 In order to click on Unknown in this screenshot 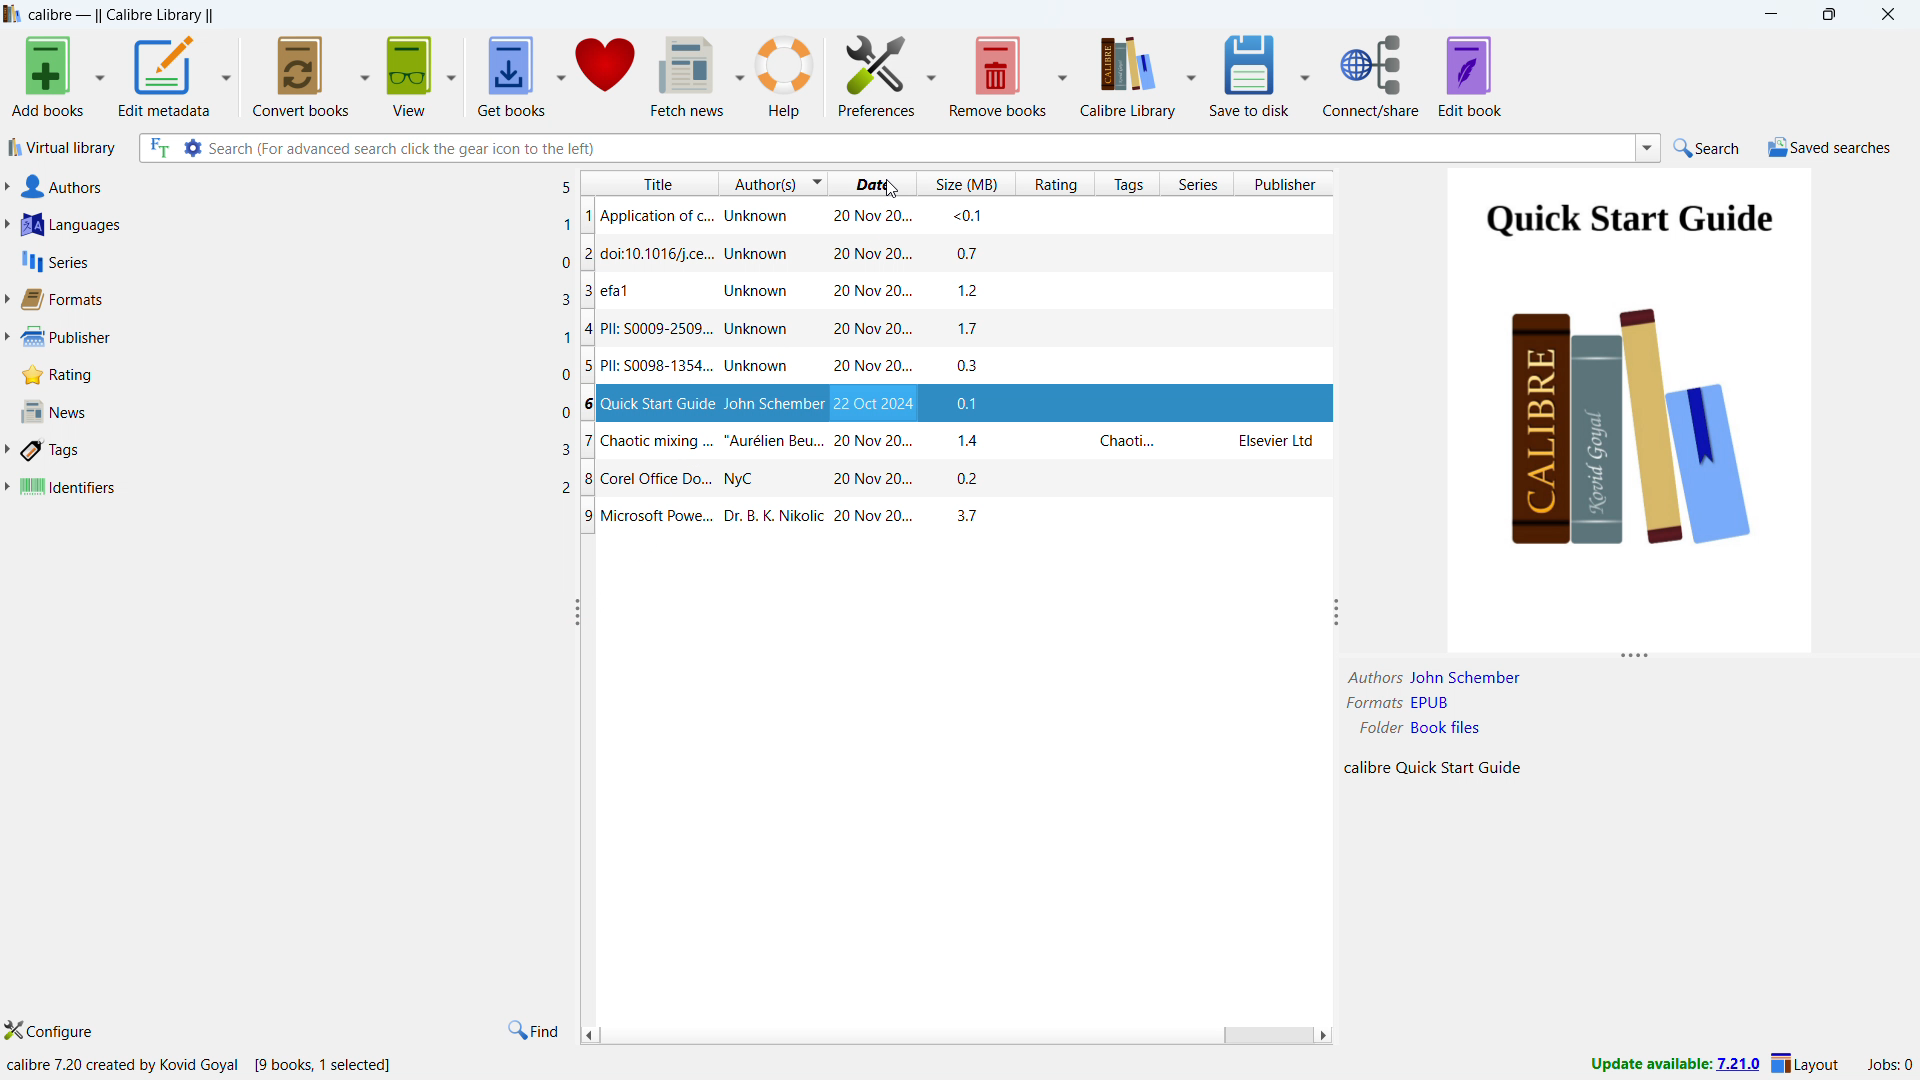, I will do `click(759, 331)`.